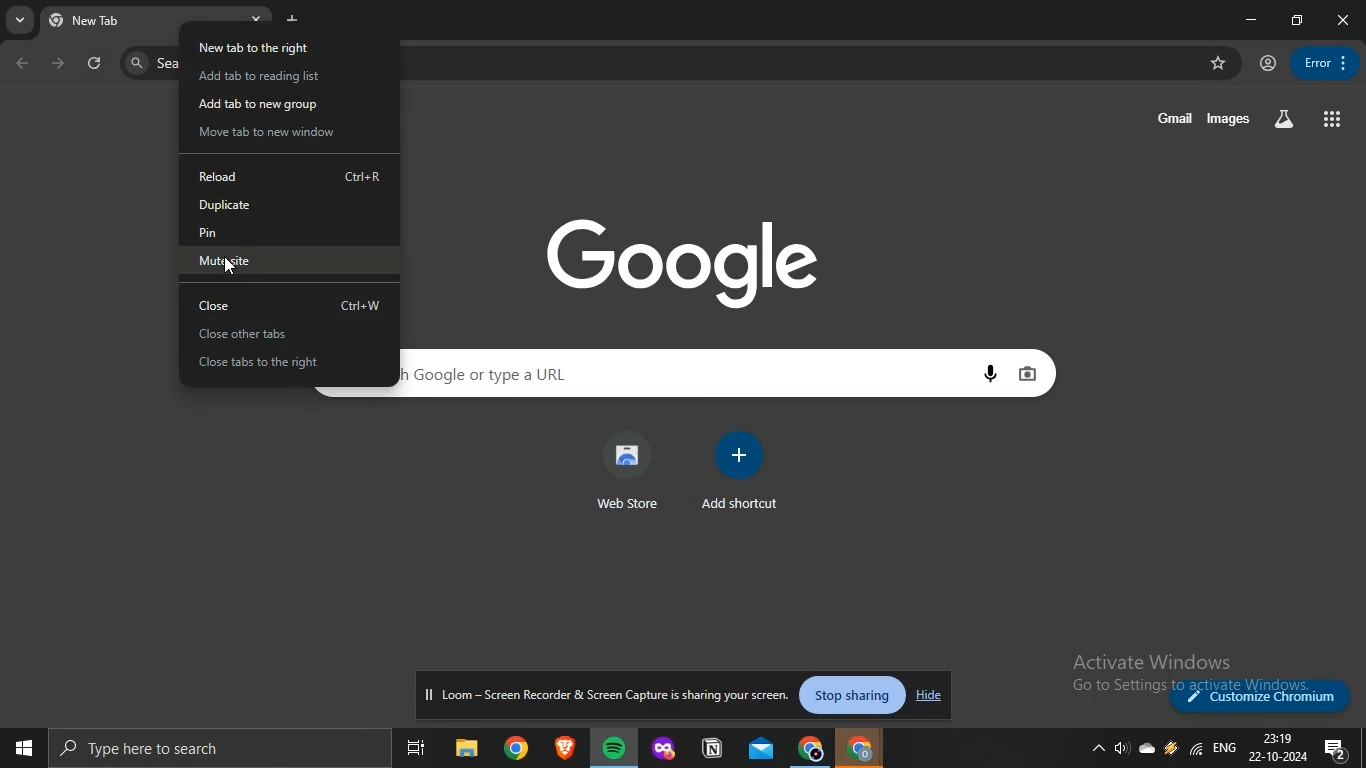  I want to click on notifications, so click(1335, 749).